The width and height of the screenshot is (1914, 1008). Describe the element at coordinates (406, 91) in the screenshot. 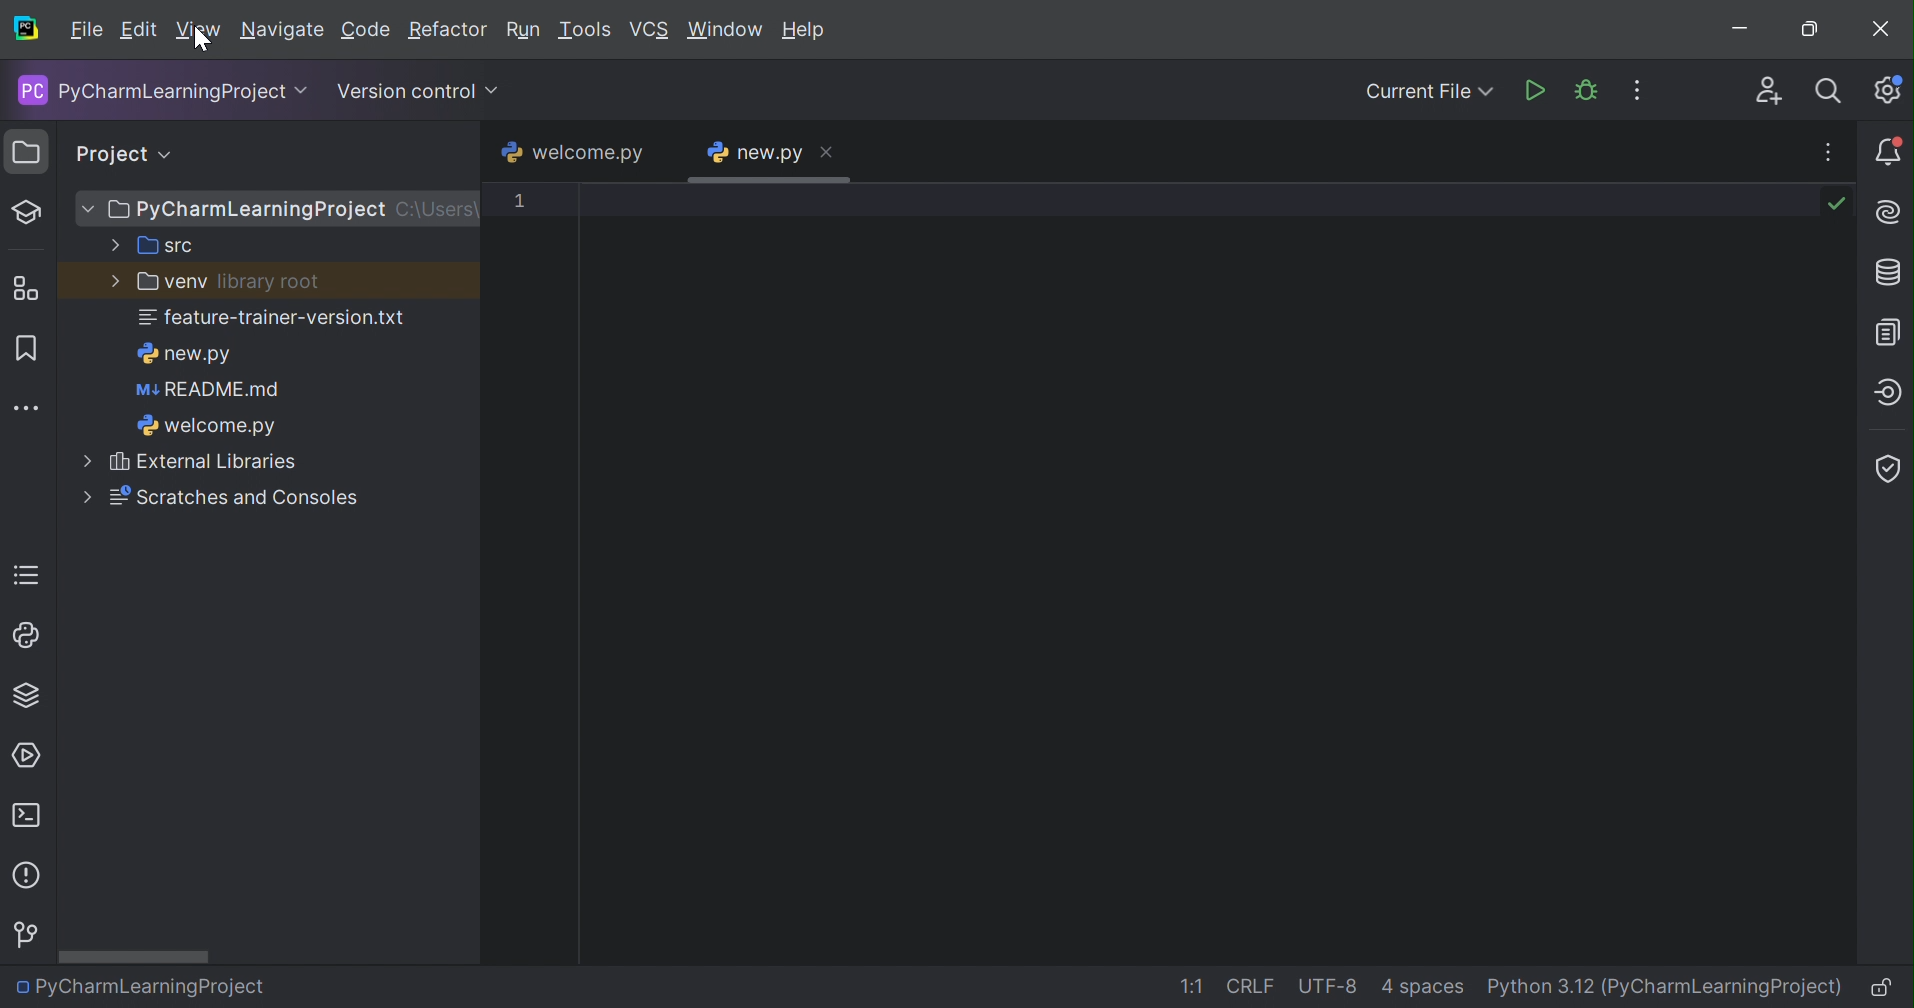

I see `Version control` at that location.